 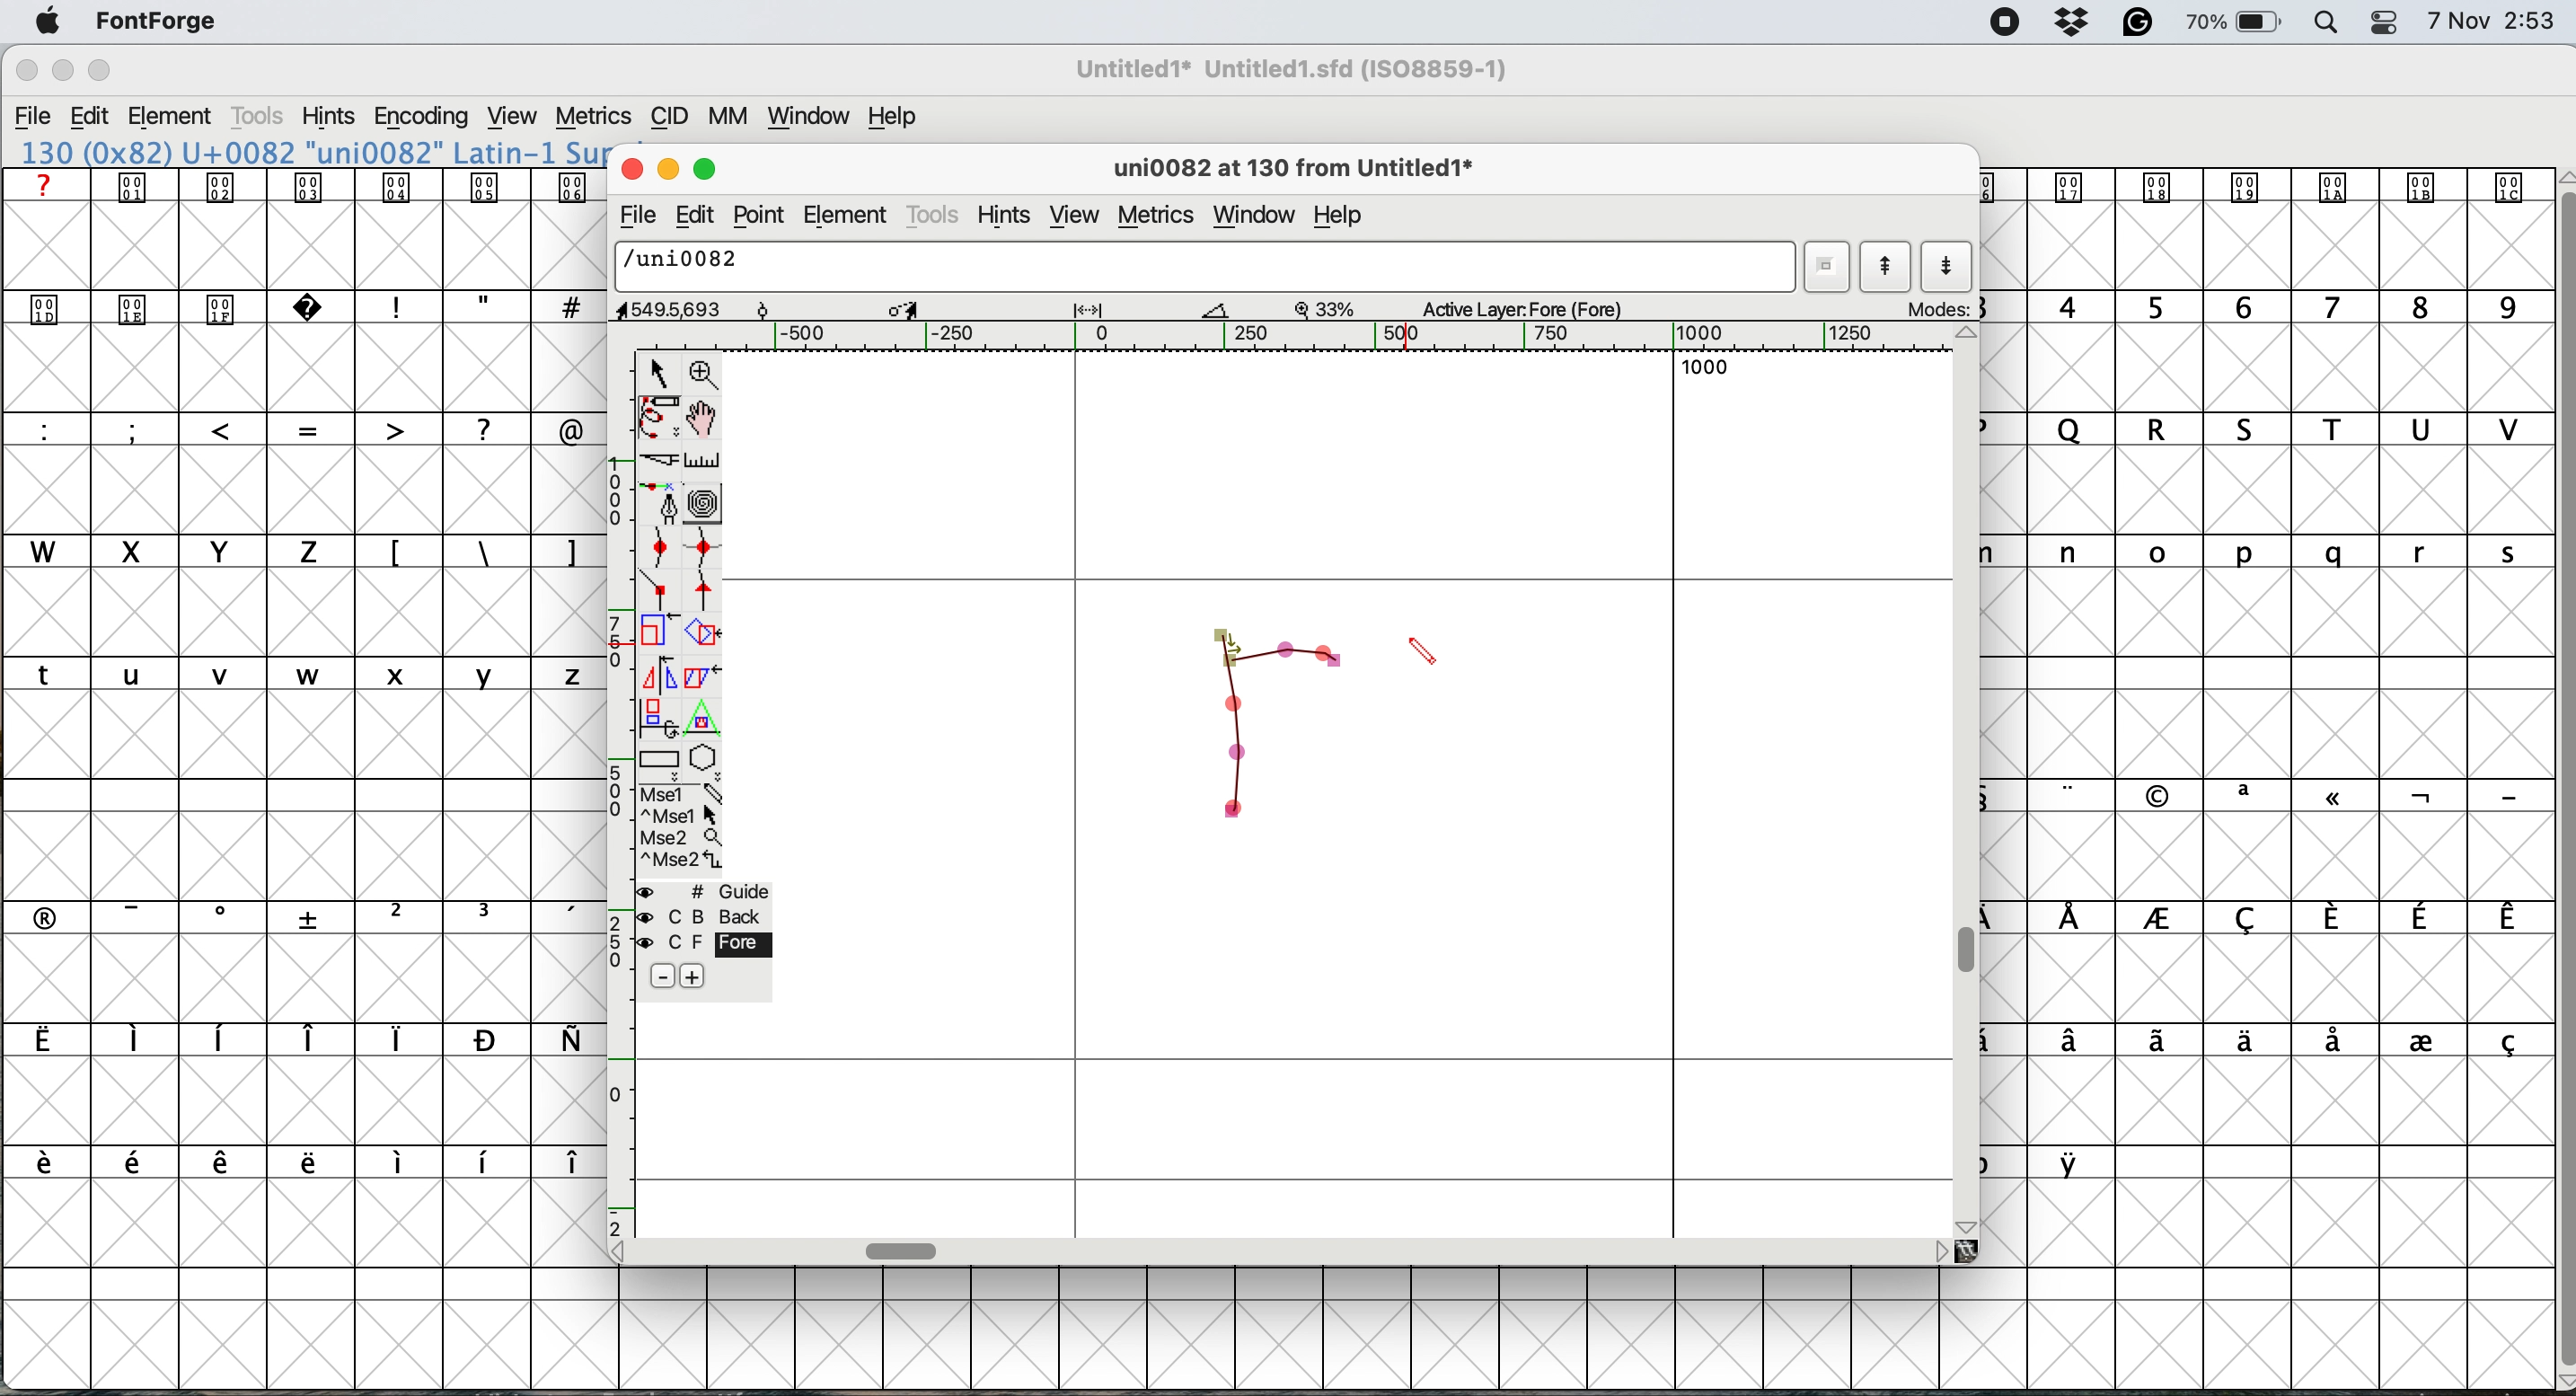 What do you see at coordinates (1268, 732) in the screenshot?
I see `r` at bounding box center [1268, 732].